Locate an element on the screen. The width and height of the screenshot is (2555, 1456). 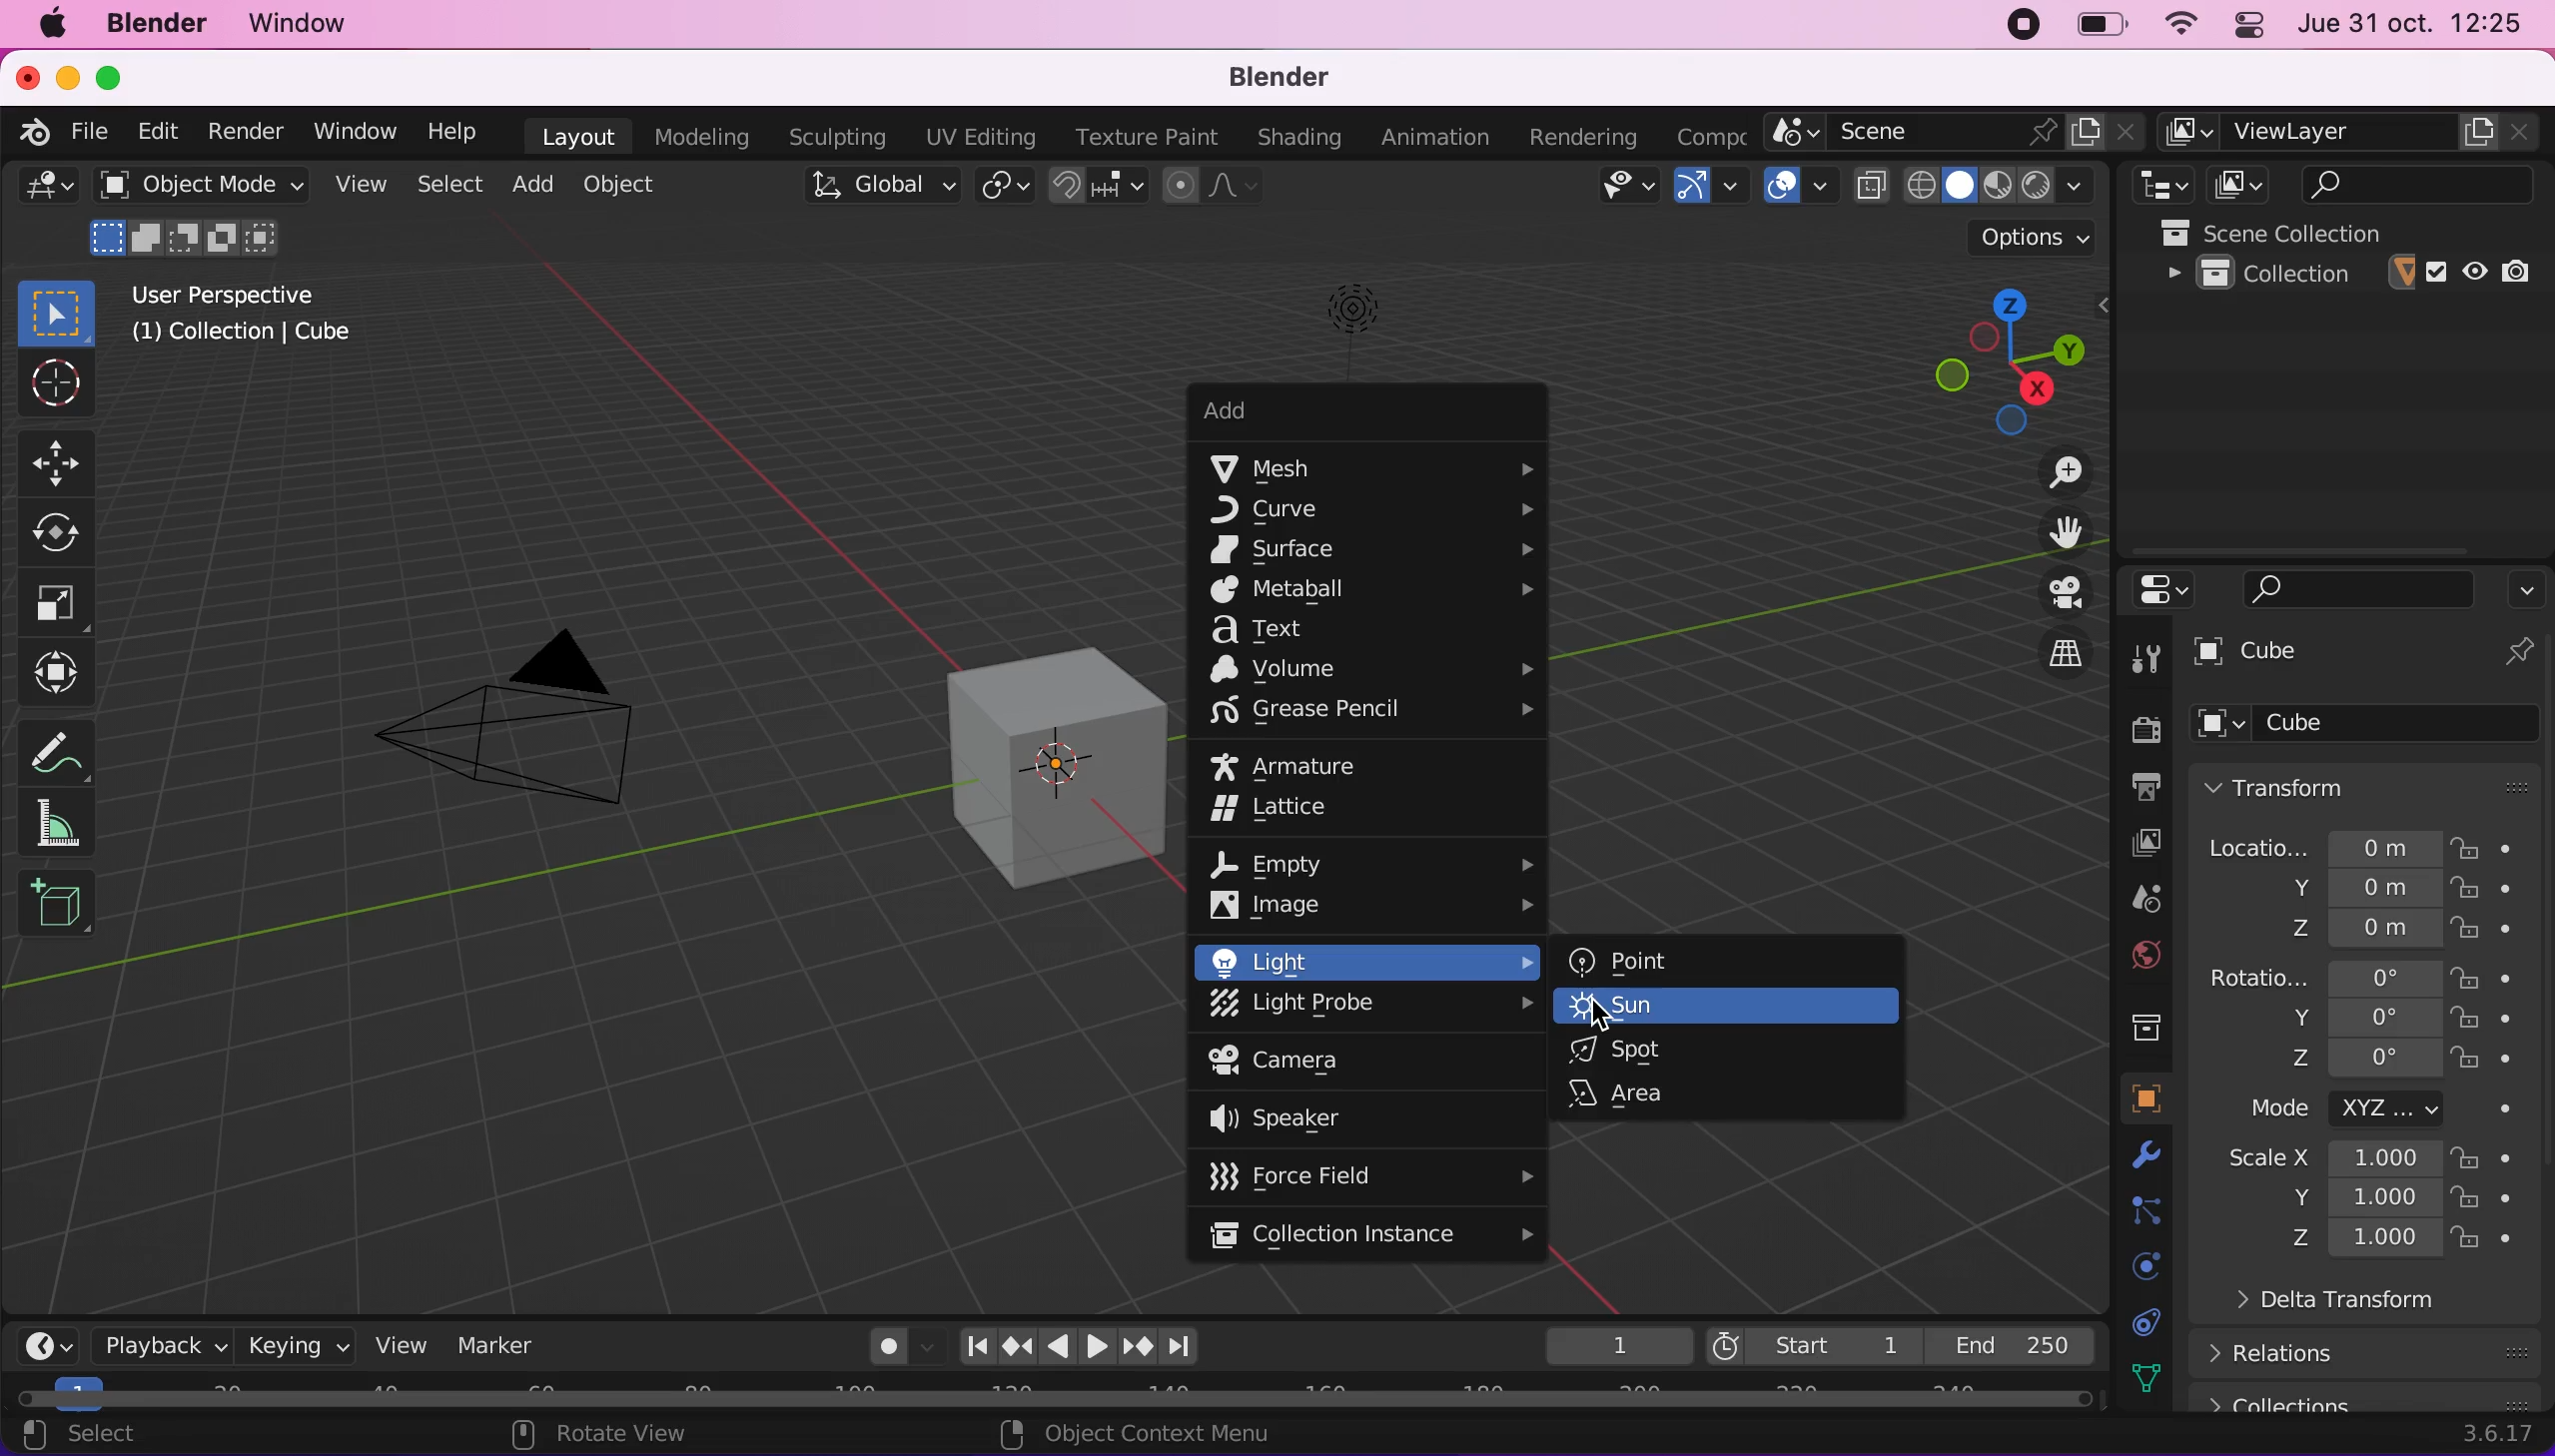
view object types is located at coordinates (1610, 187).